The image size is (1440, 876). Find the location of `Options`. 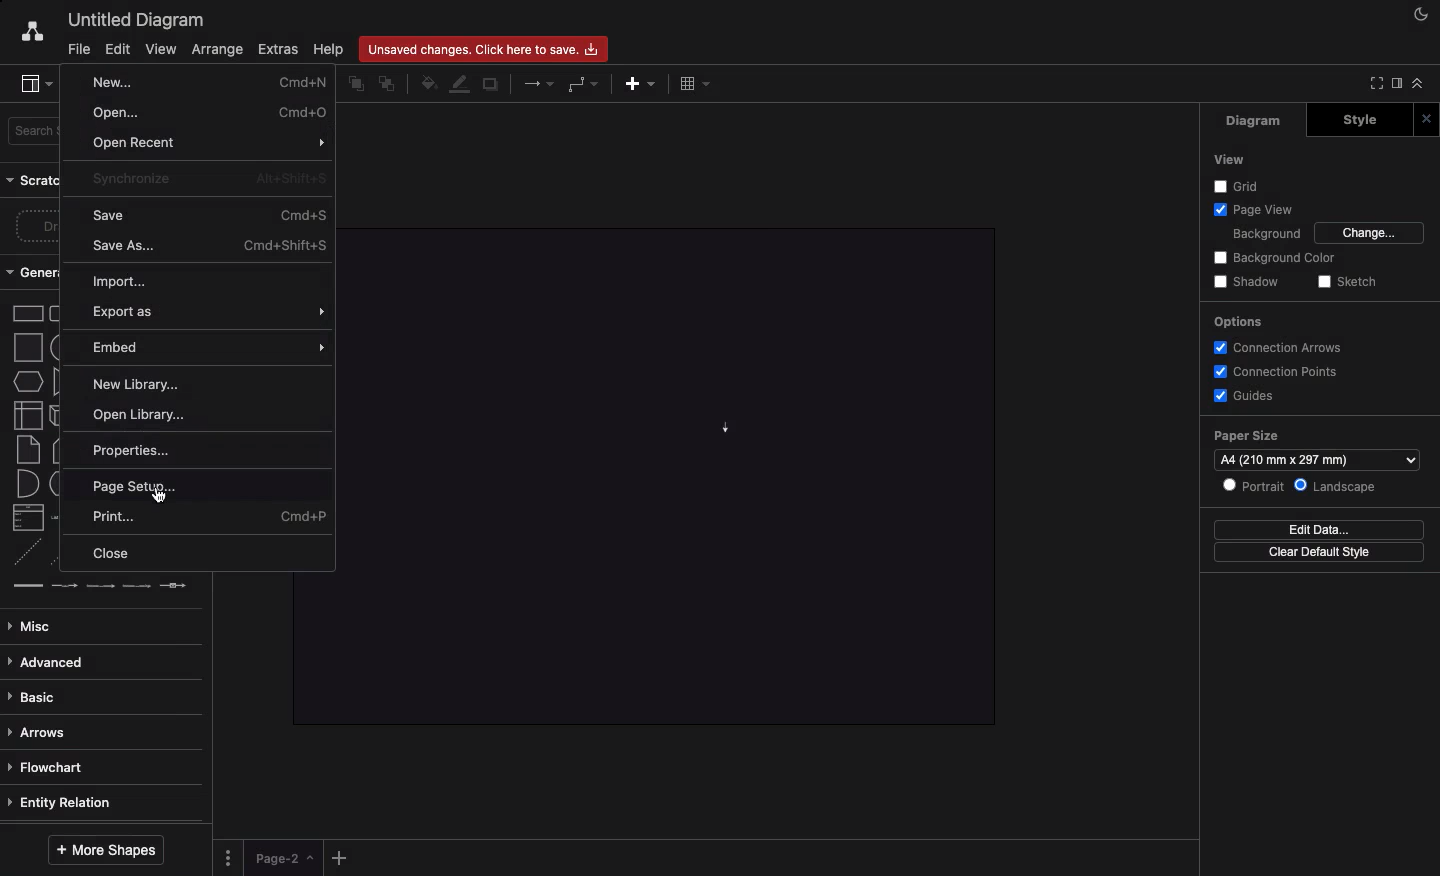

Options is located at coordinates (1237, 324).